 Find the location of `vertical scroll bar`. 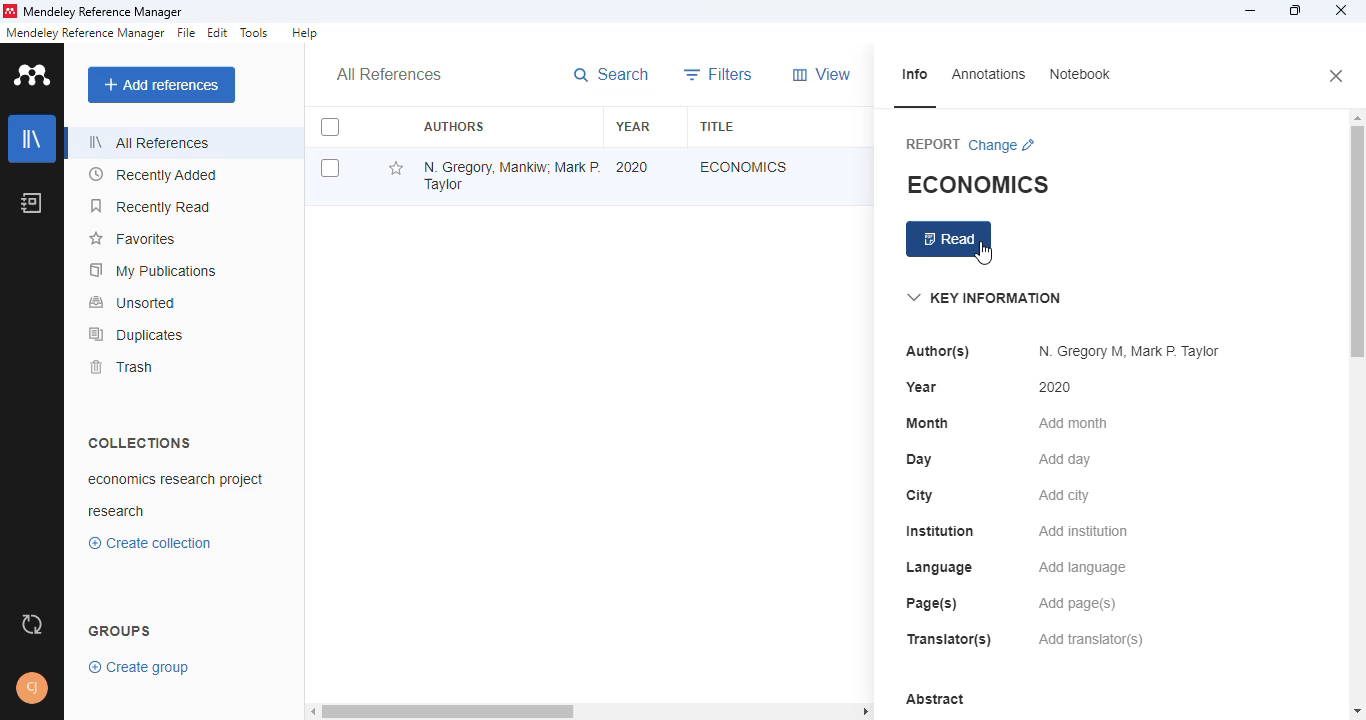

vertical scroll bar is located at coordinates (1355, 246).